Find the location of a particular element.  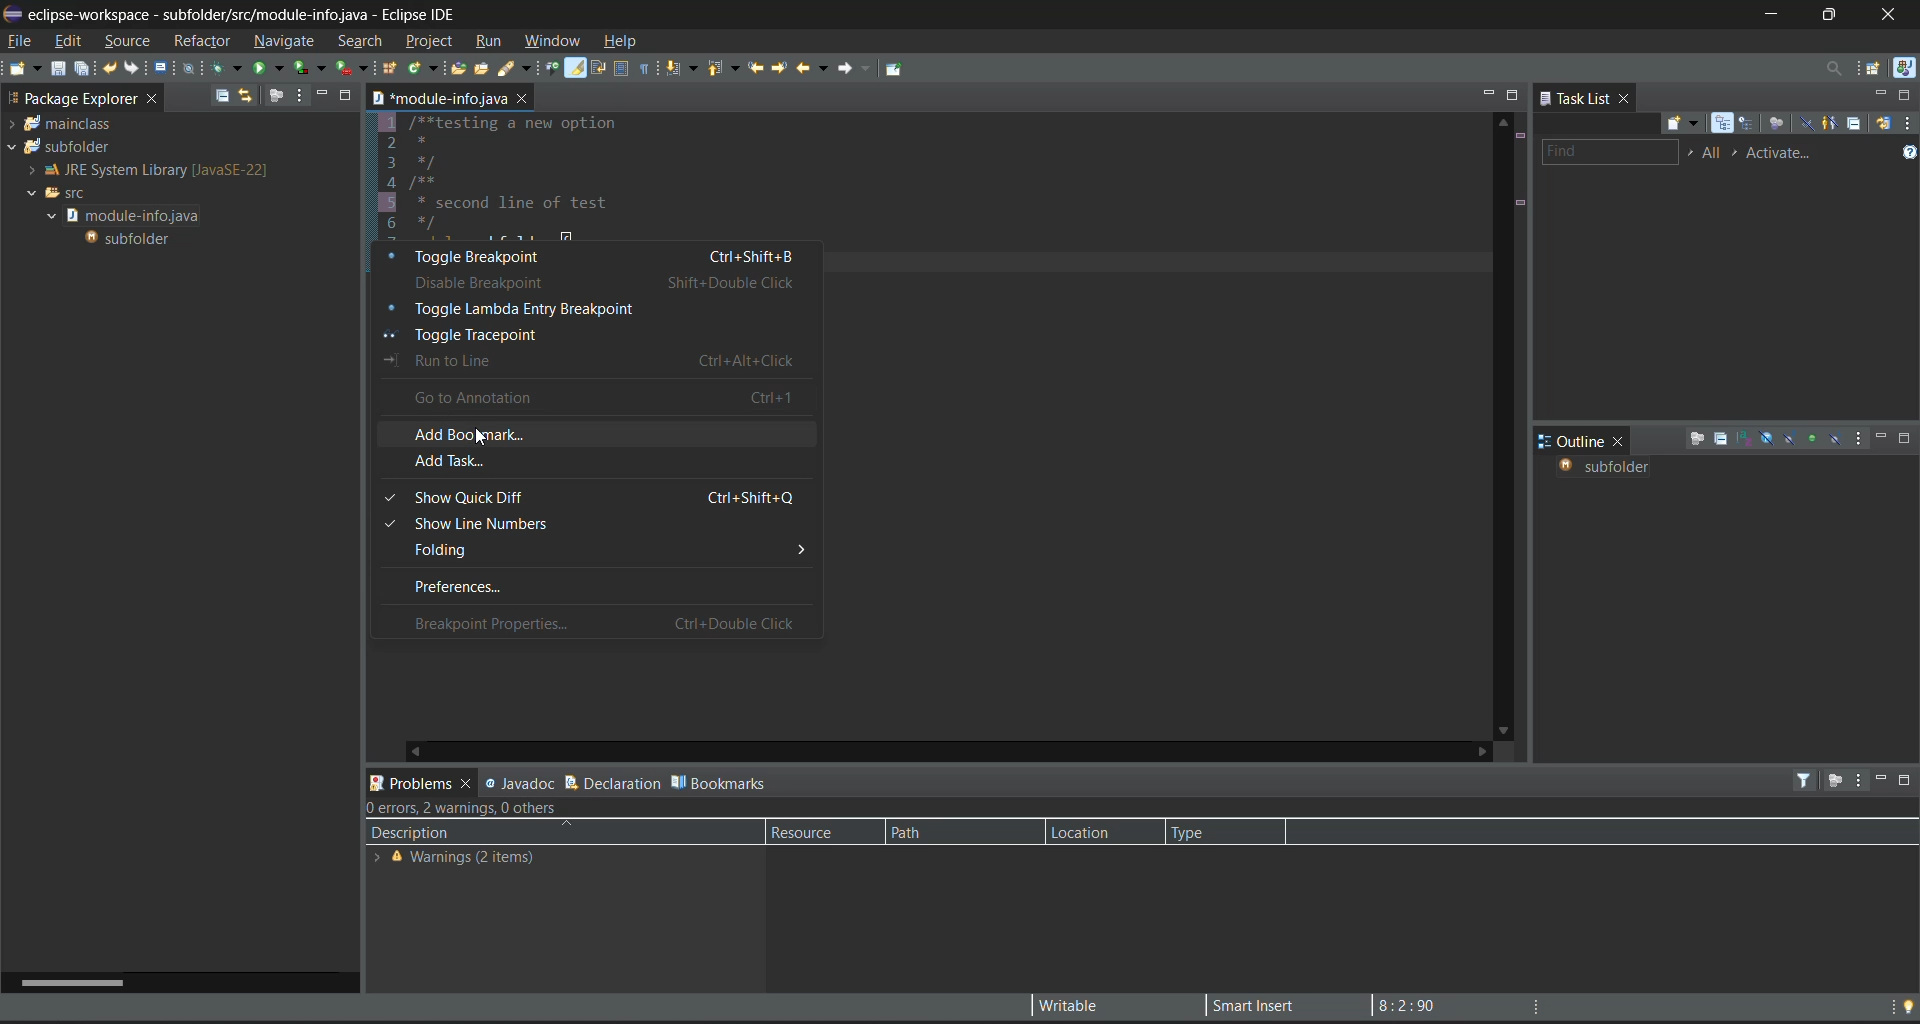

source is located at coordinates (129, 38).